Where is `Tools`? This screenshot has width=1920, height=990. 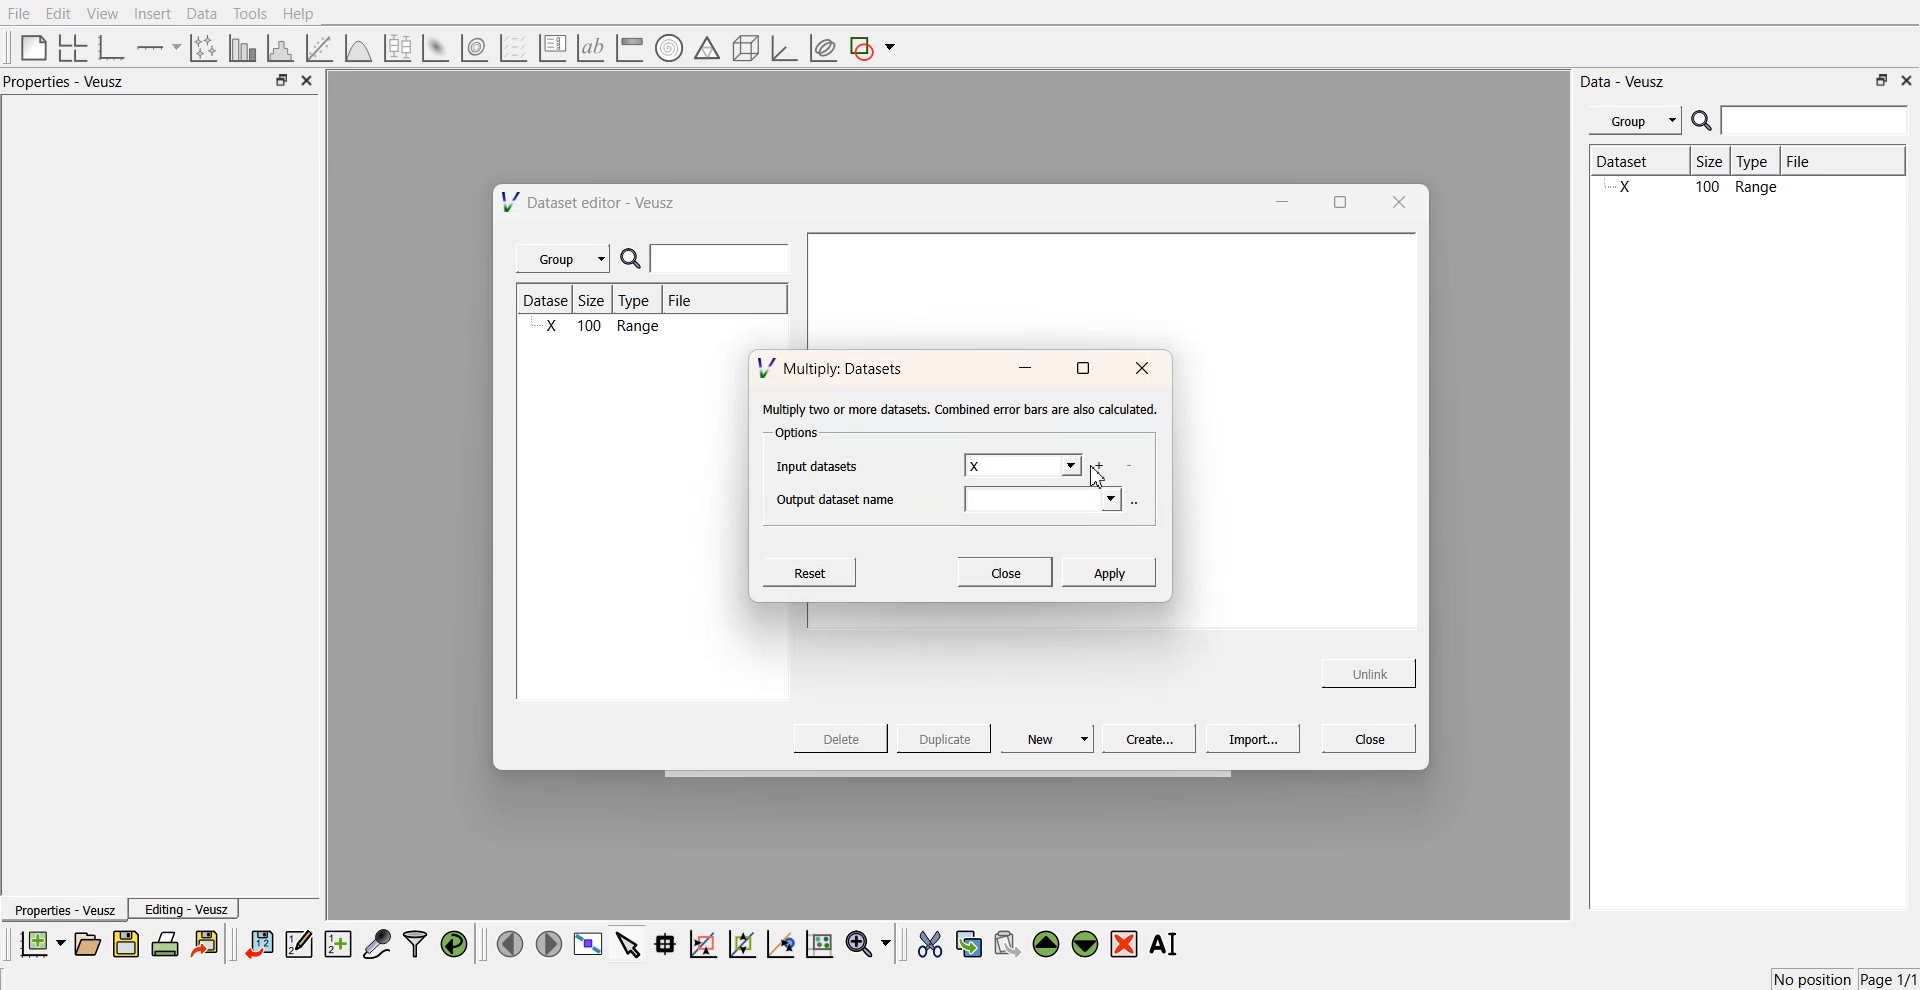 Tools is located at coordinates (248, 13).